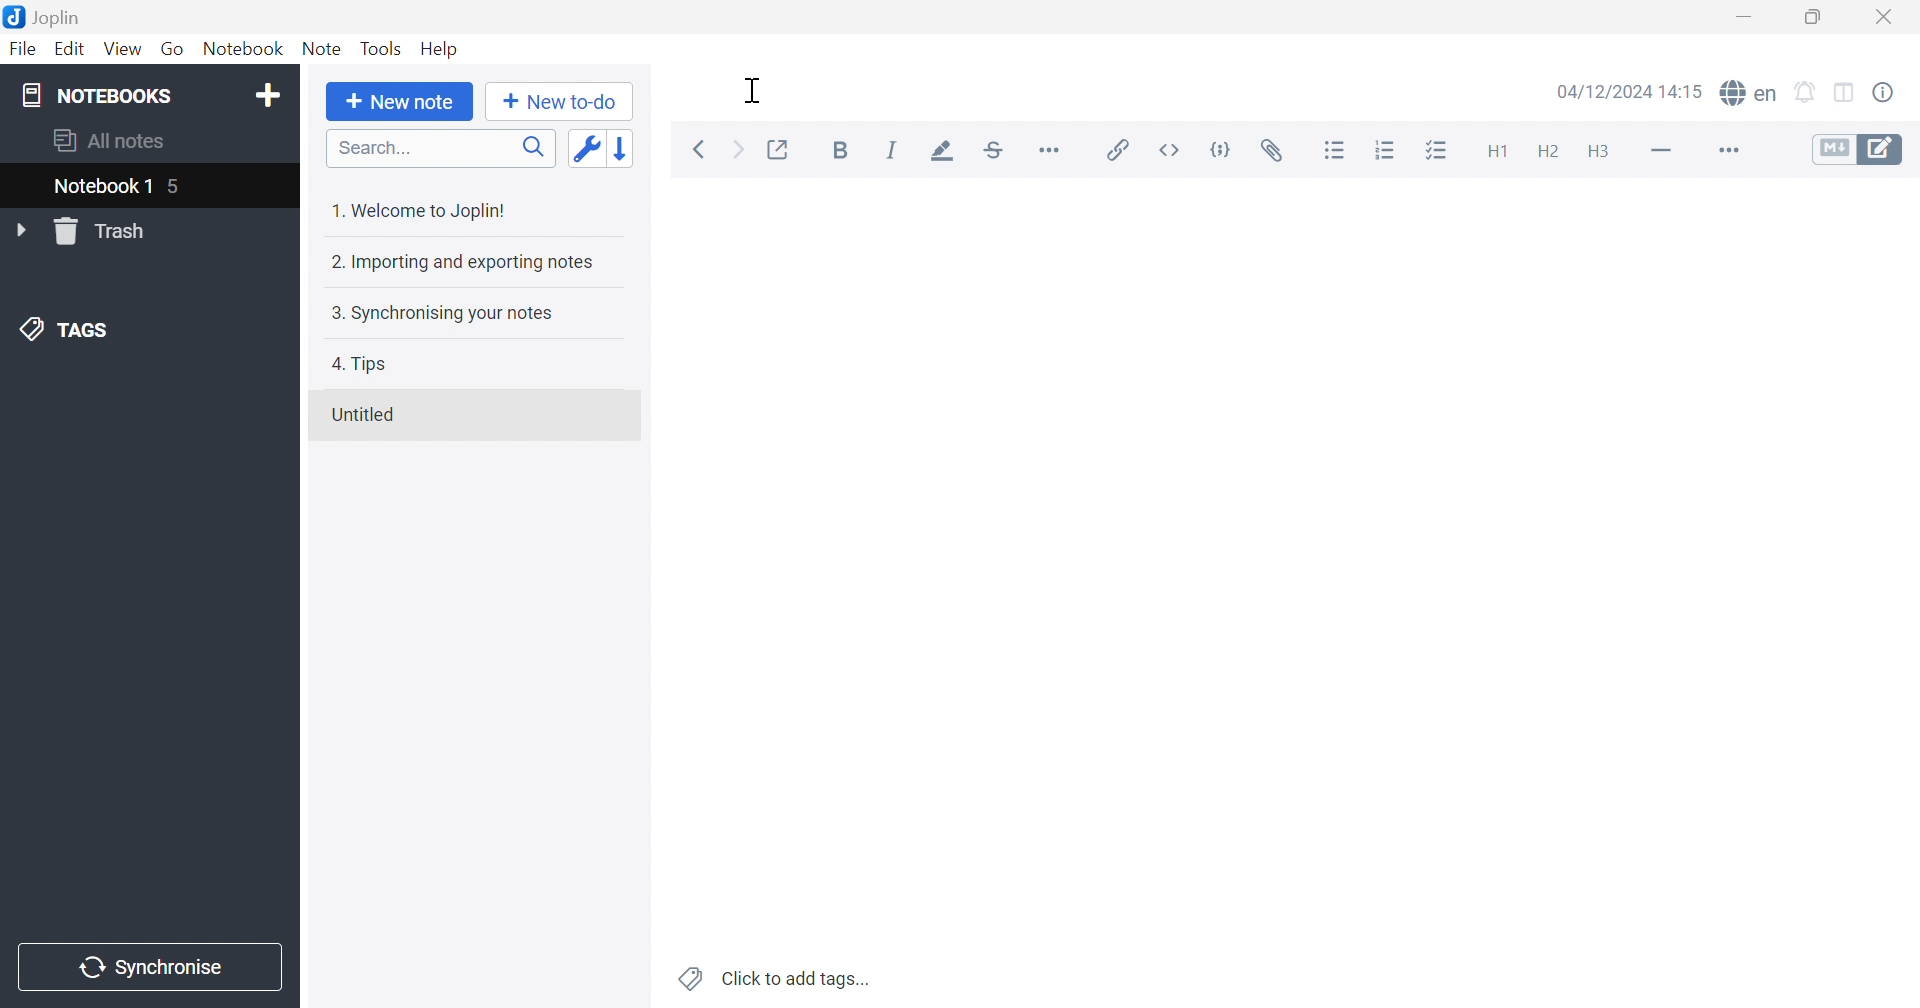 This screenshot has width=1920, height=1008. I want to click on Cursor, so click(756, 91).